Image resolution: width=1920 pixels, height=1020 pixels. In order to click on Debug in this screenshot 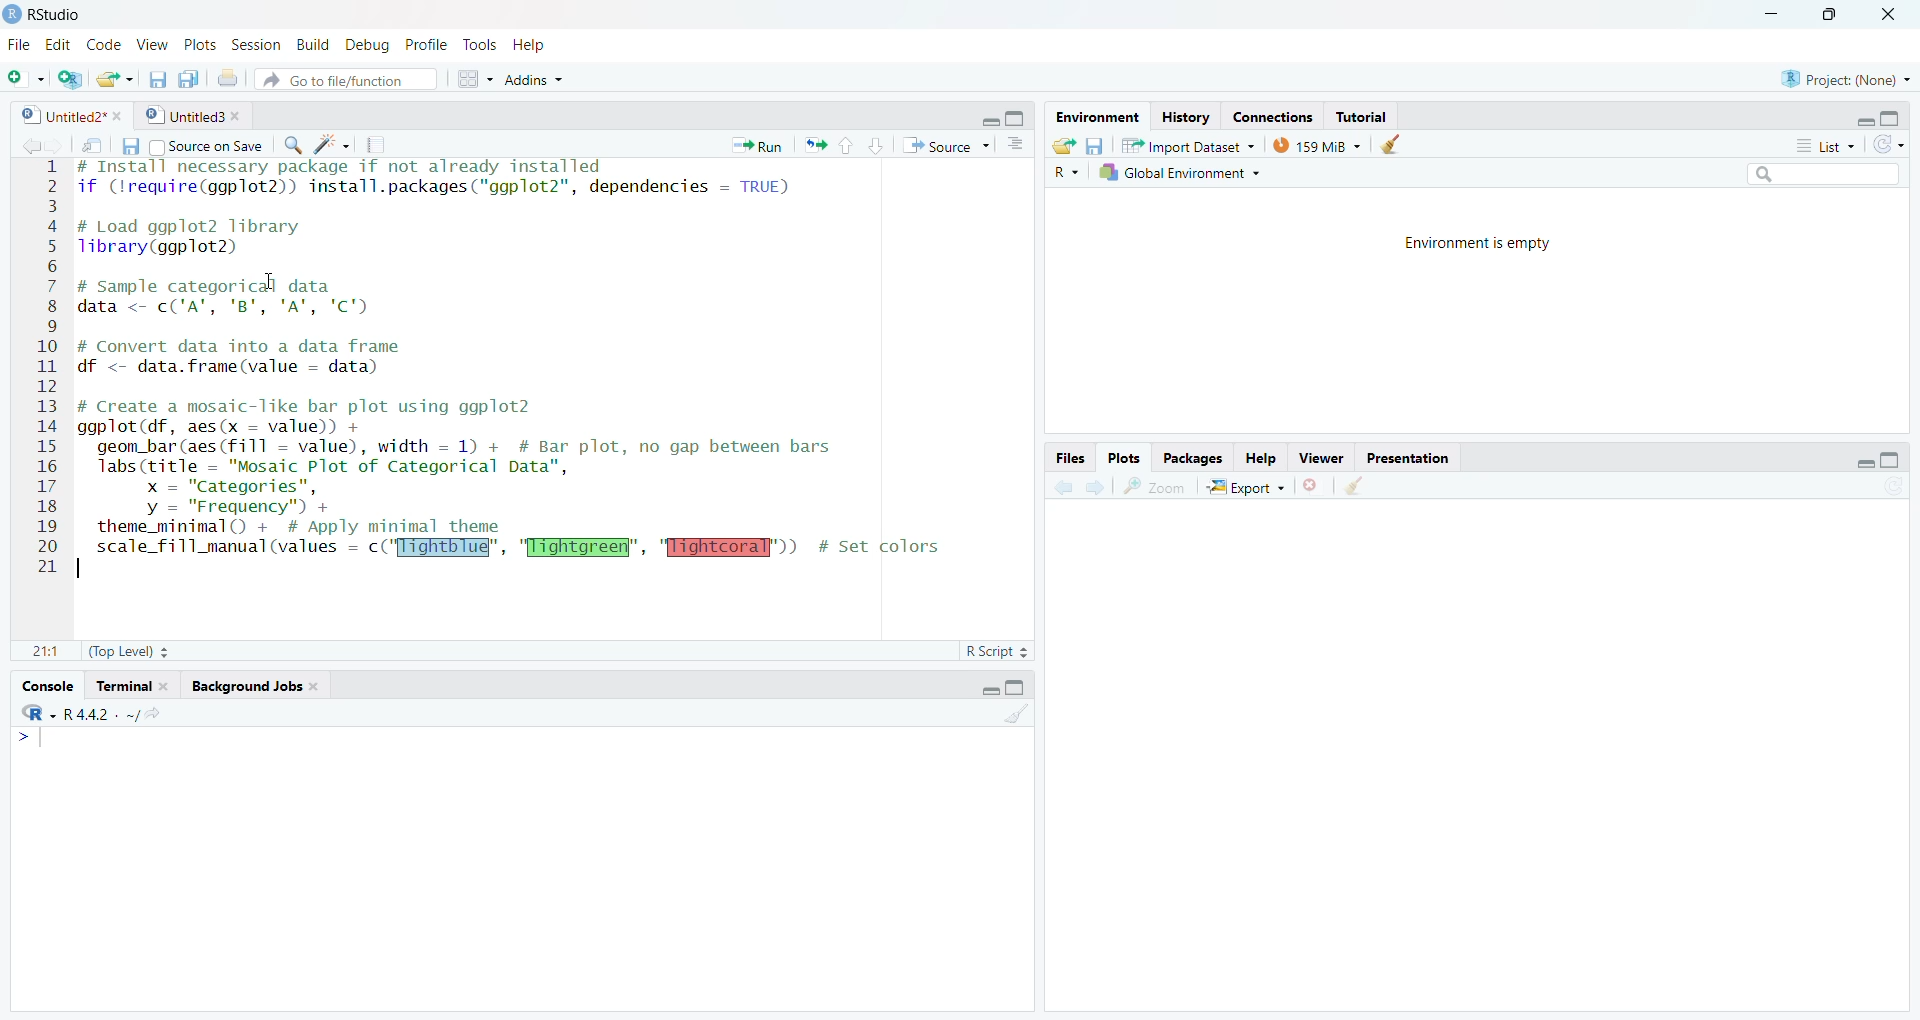, I will do `click(366, 47)`.